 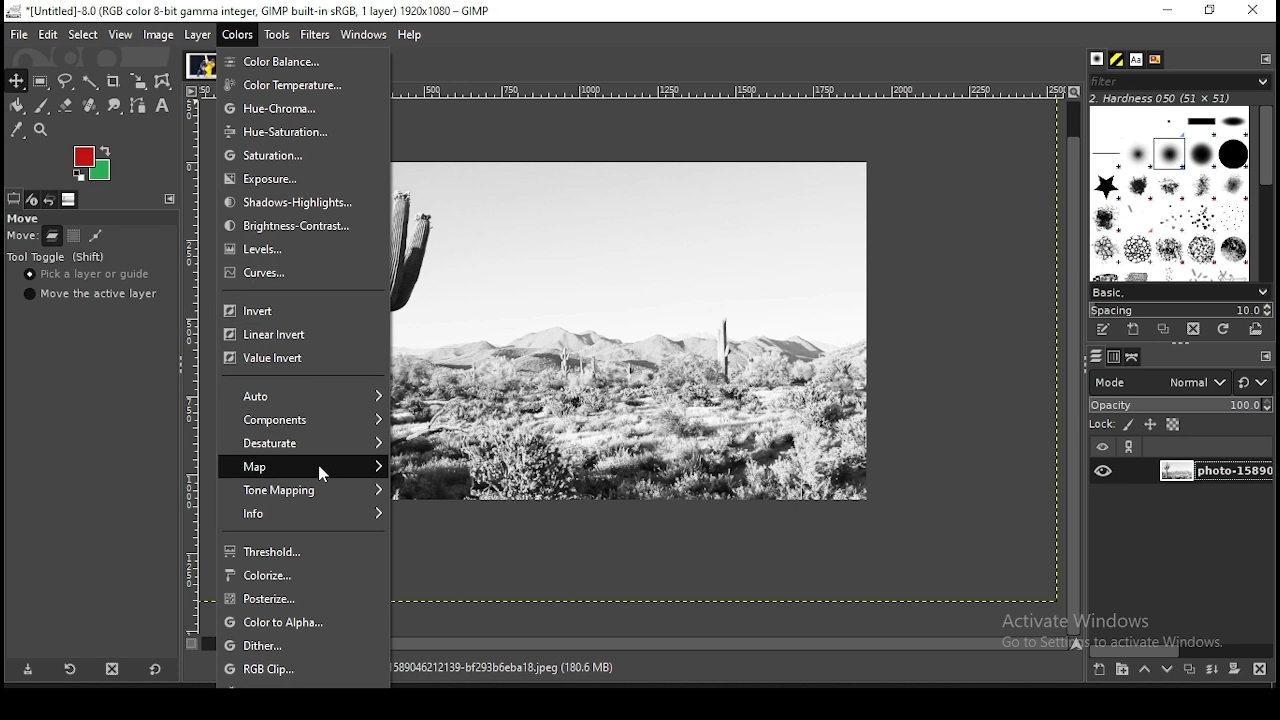 I want to click on icon and file name, so click(x=248, y=11).